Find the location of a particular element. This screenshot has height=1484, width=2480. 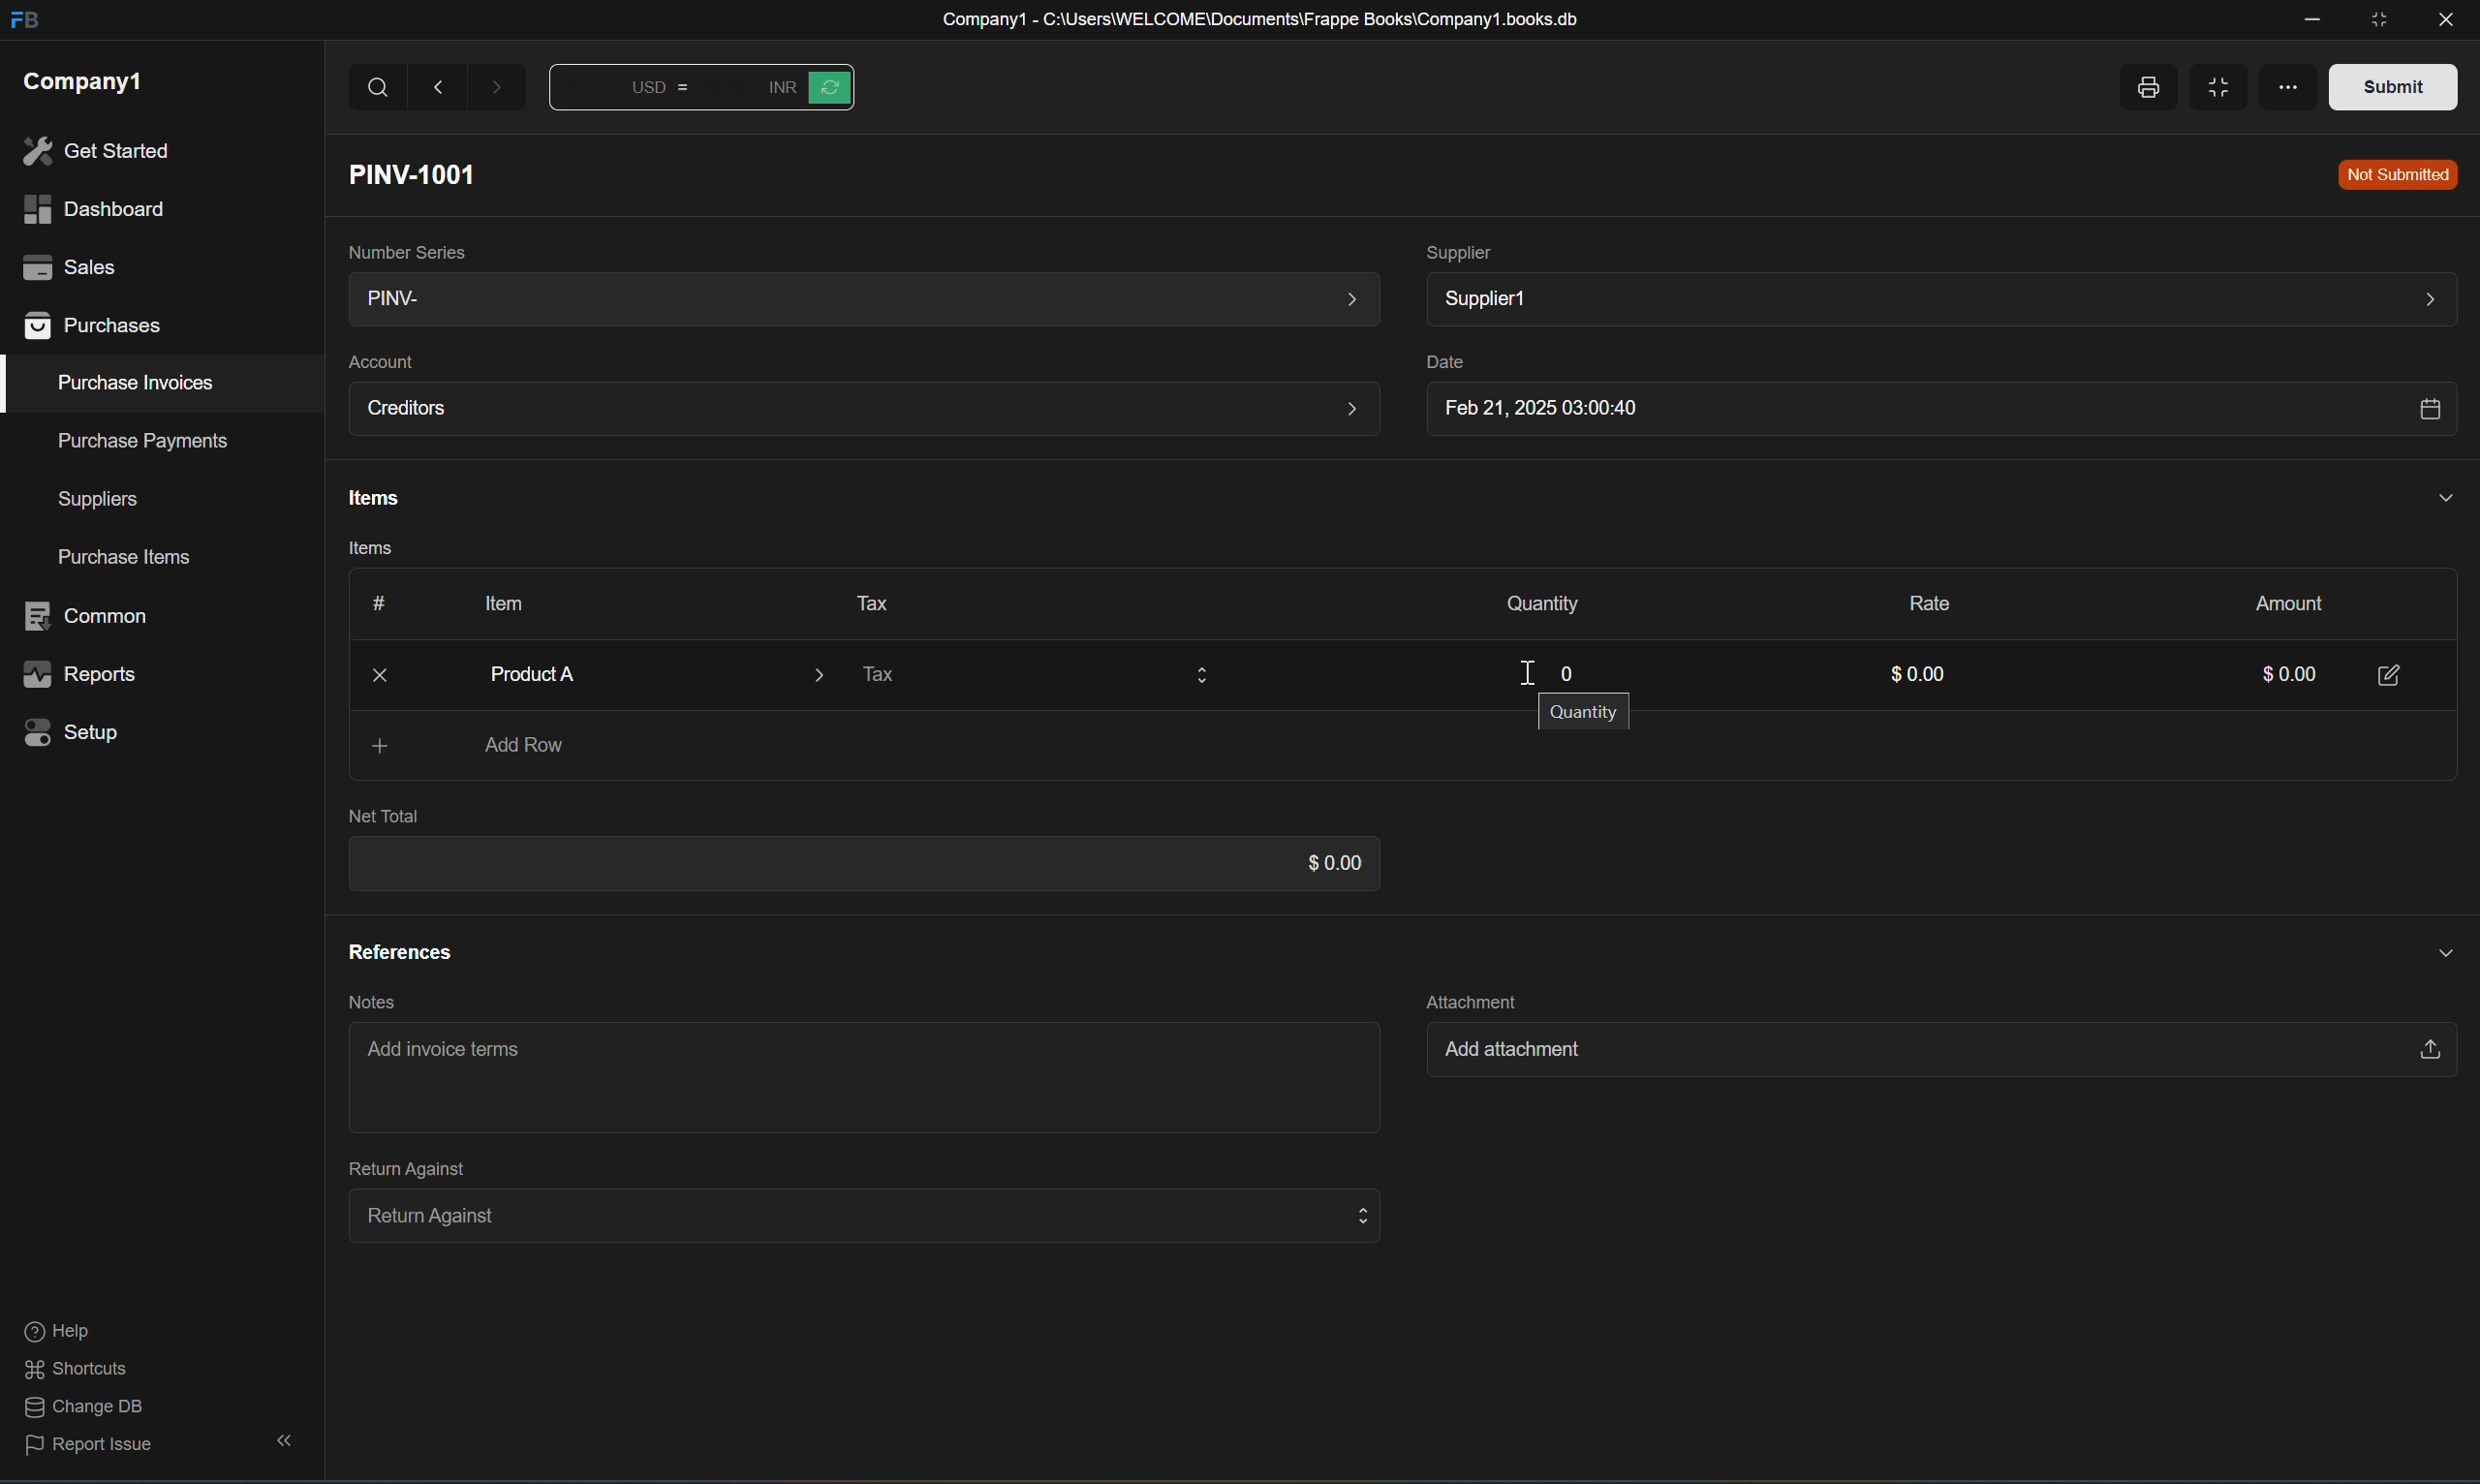

Full width toggle is located at coordinates (2212, 90).